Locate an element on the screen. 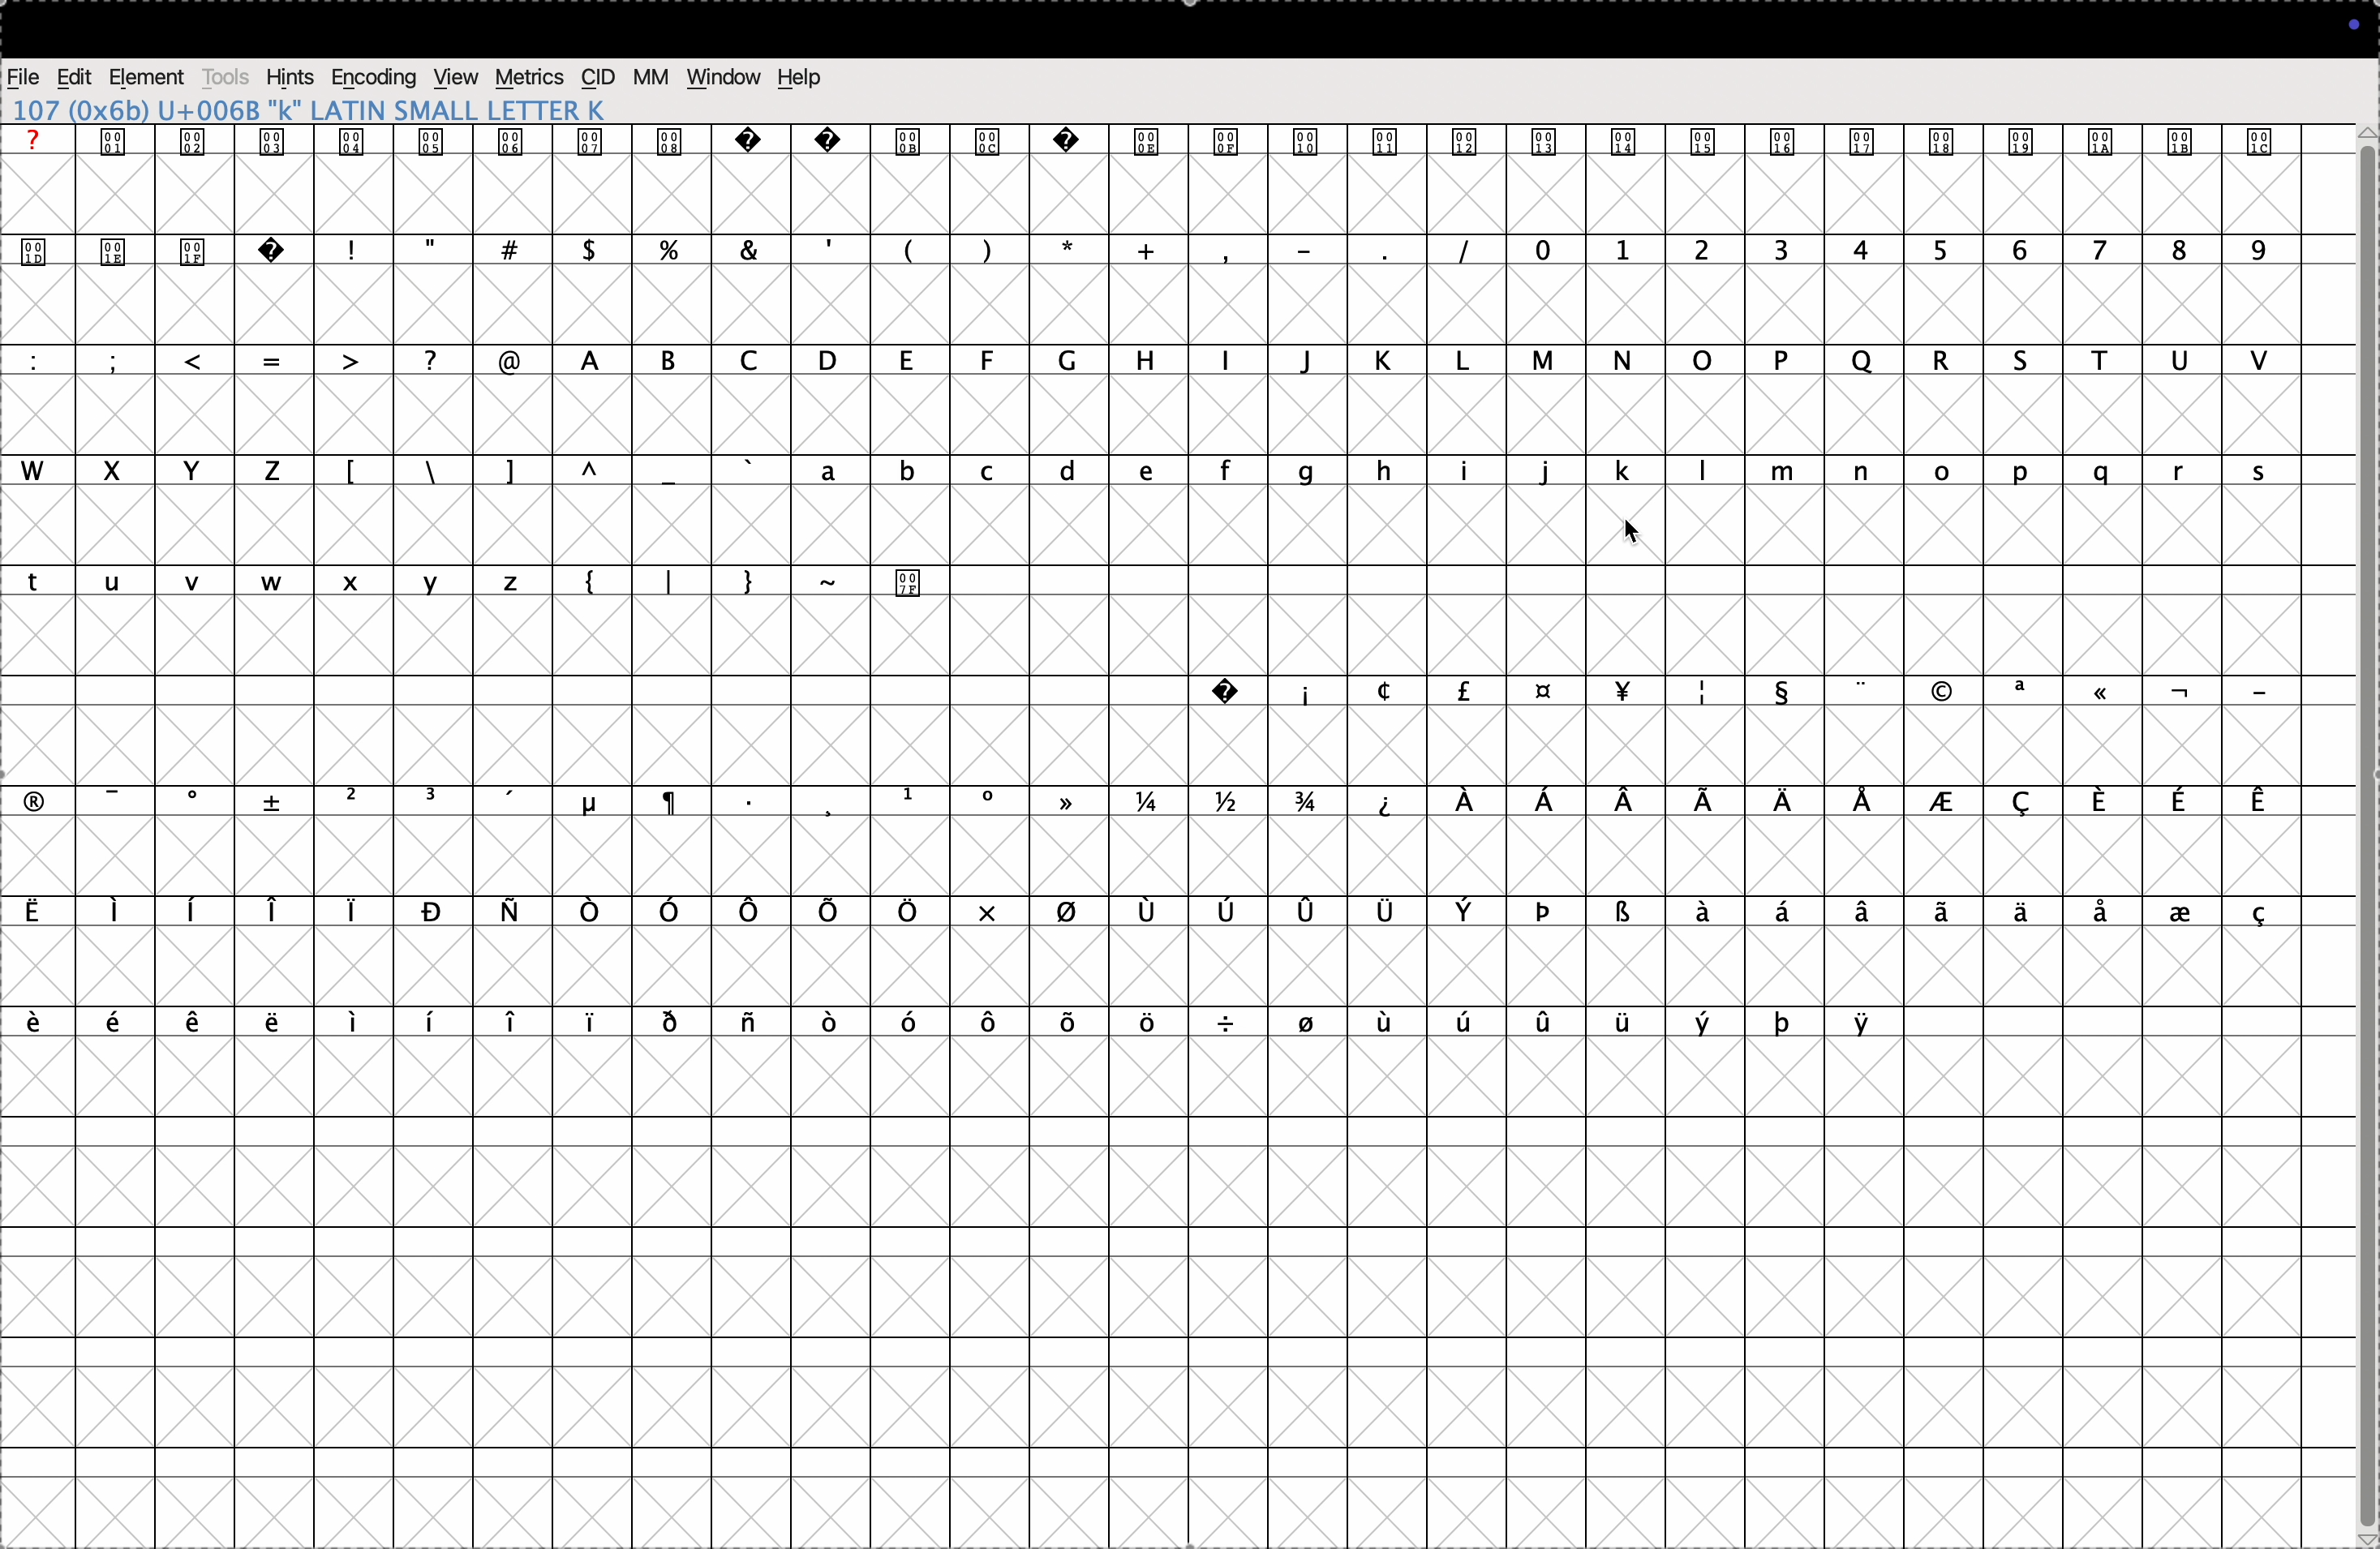 The width and height of the screenshot is (2380, 1549). metrics is located at coordinates (530, 79).